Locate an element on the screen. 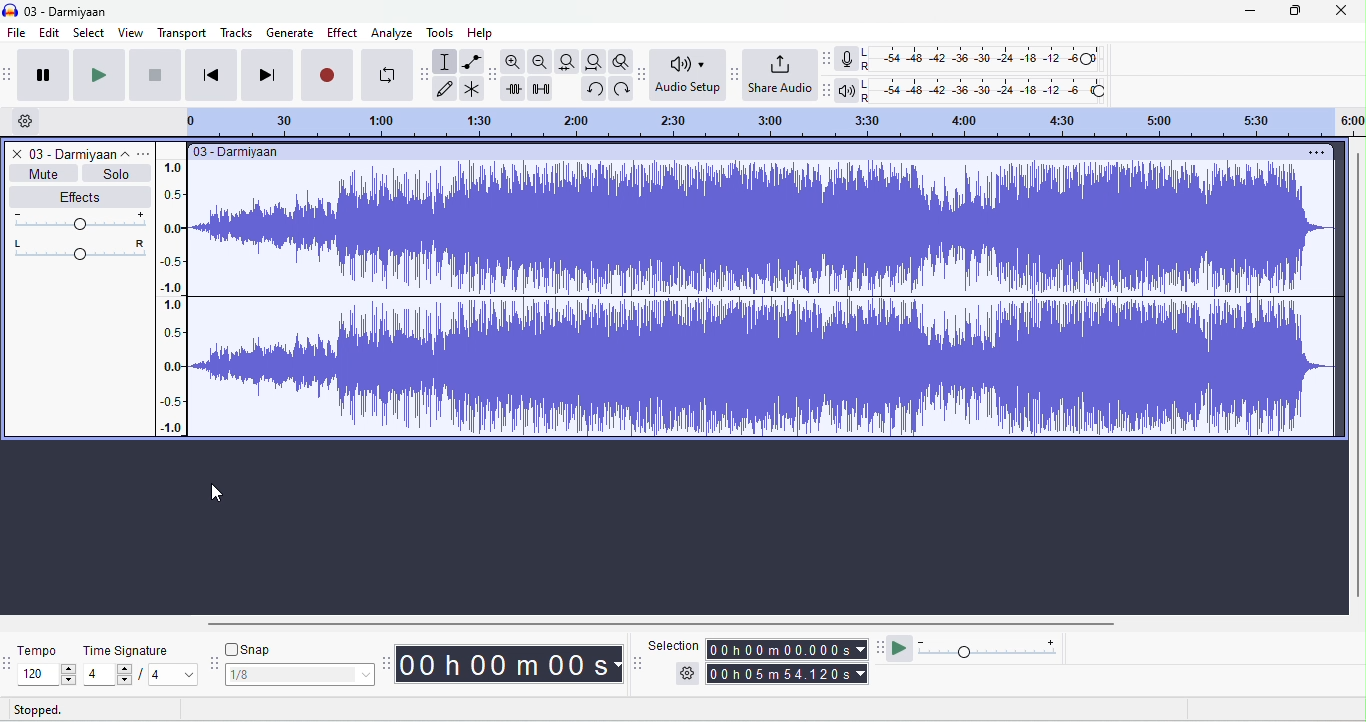  fit project width is located at coordinates (593, 63).